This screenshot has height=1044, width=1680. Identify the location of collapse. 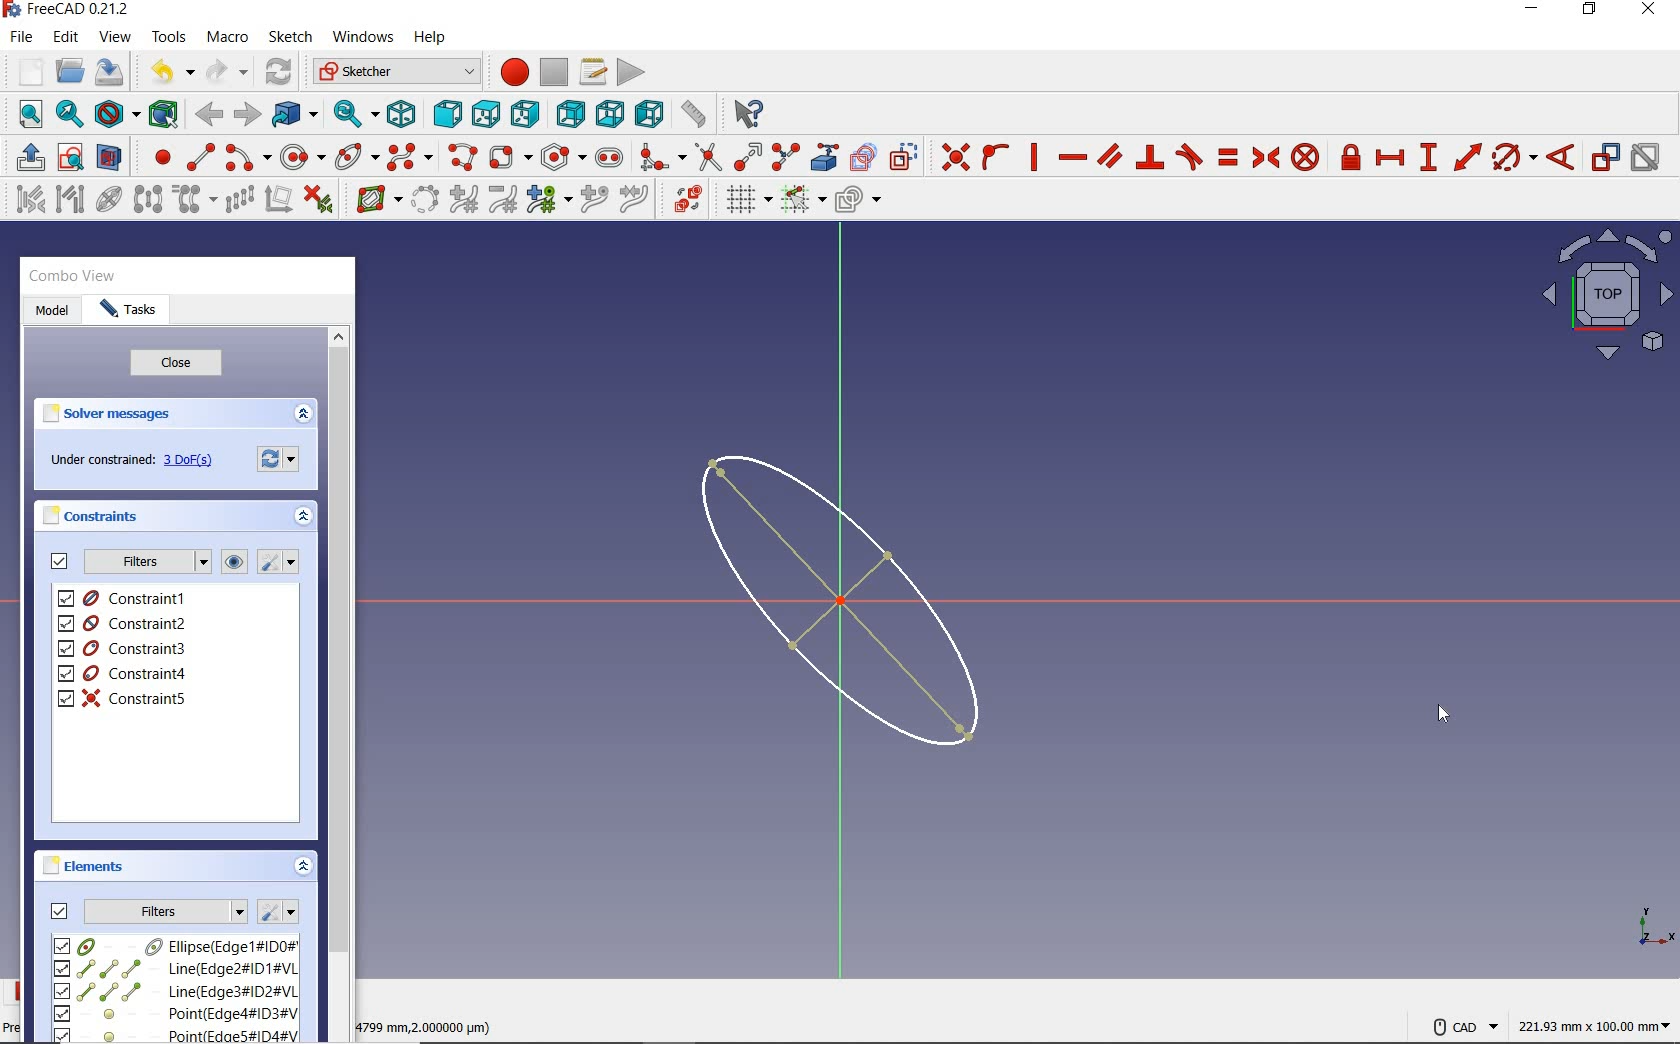
(304, 868).